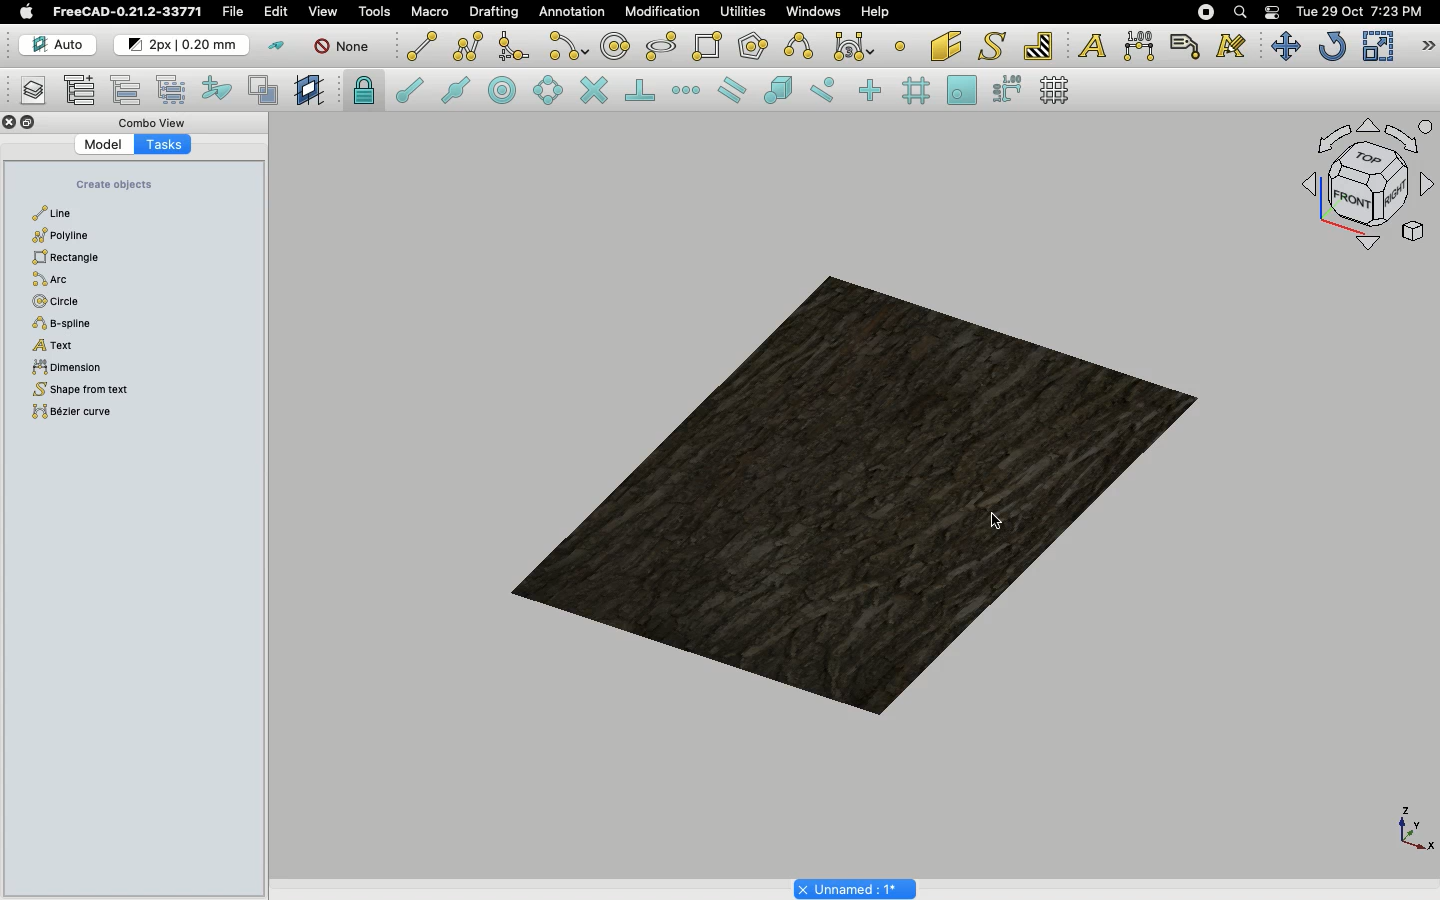 The image size is (1440, 900). Describe the element at coordinates (1239, 12) in the screenshot. I see `Search` at that location.